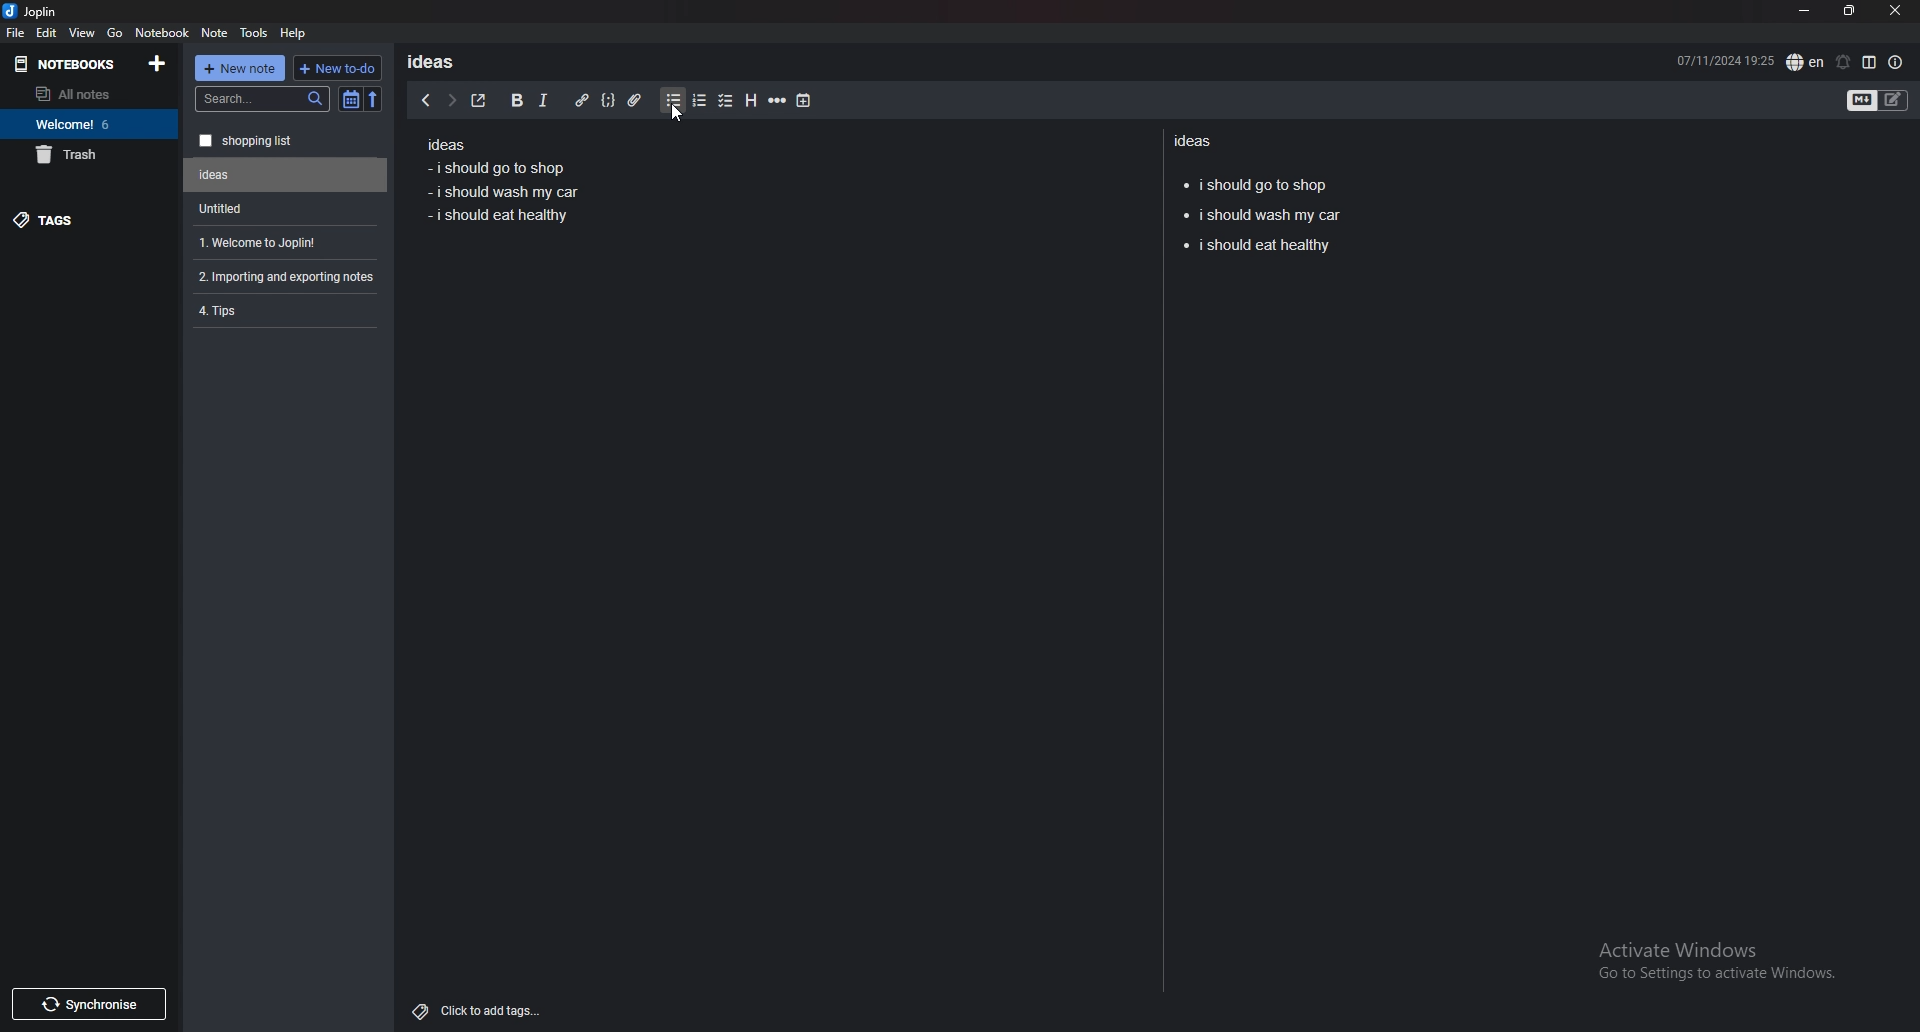 This screenshot has width=1920, height=1032. Describe the element at coordinates (438, 61) in the screenshot. I see `ideas` at that location.